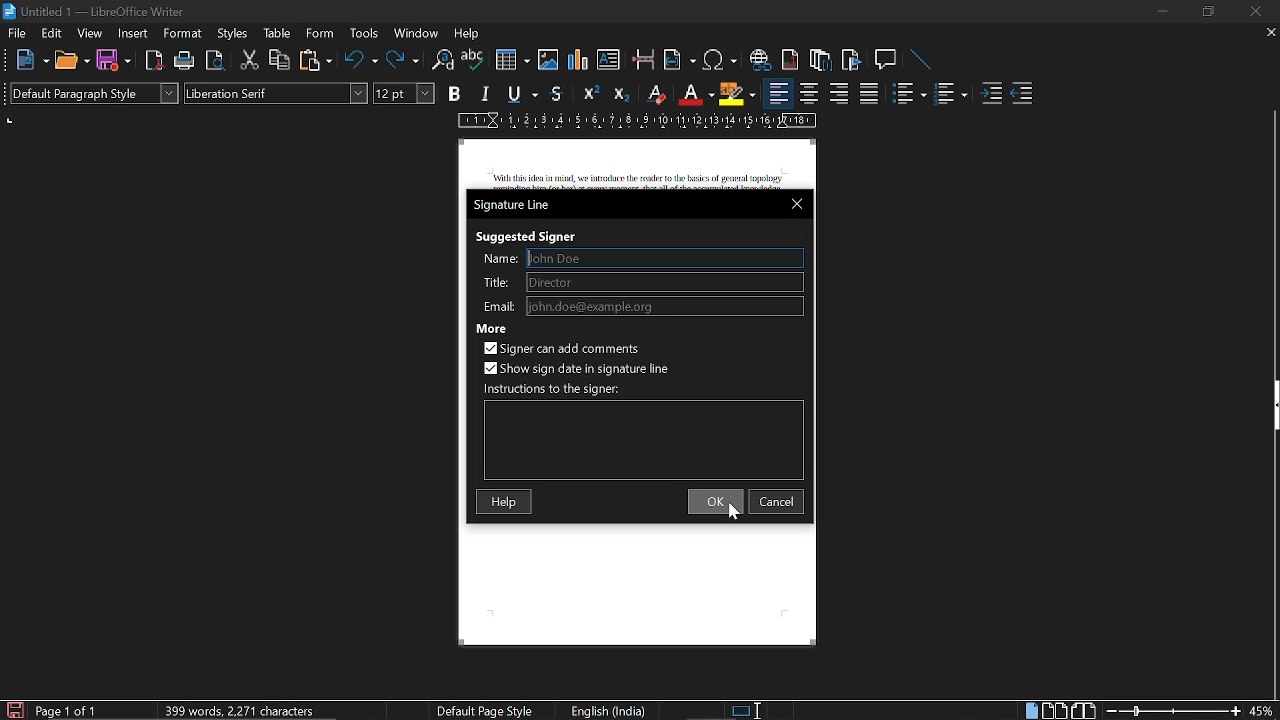  Describe the element at coordinates (314, 60) in the screenshot. I see `paste` at that location.